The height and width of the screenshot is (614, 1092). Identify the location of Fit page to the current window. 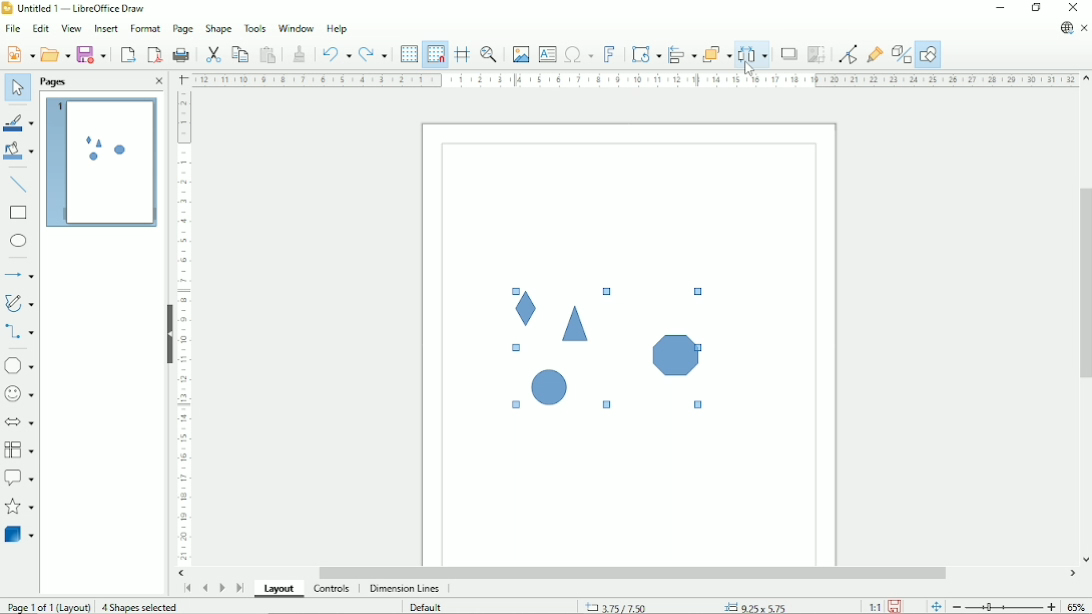
(934, 605).